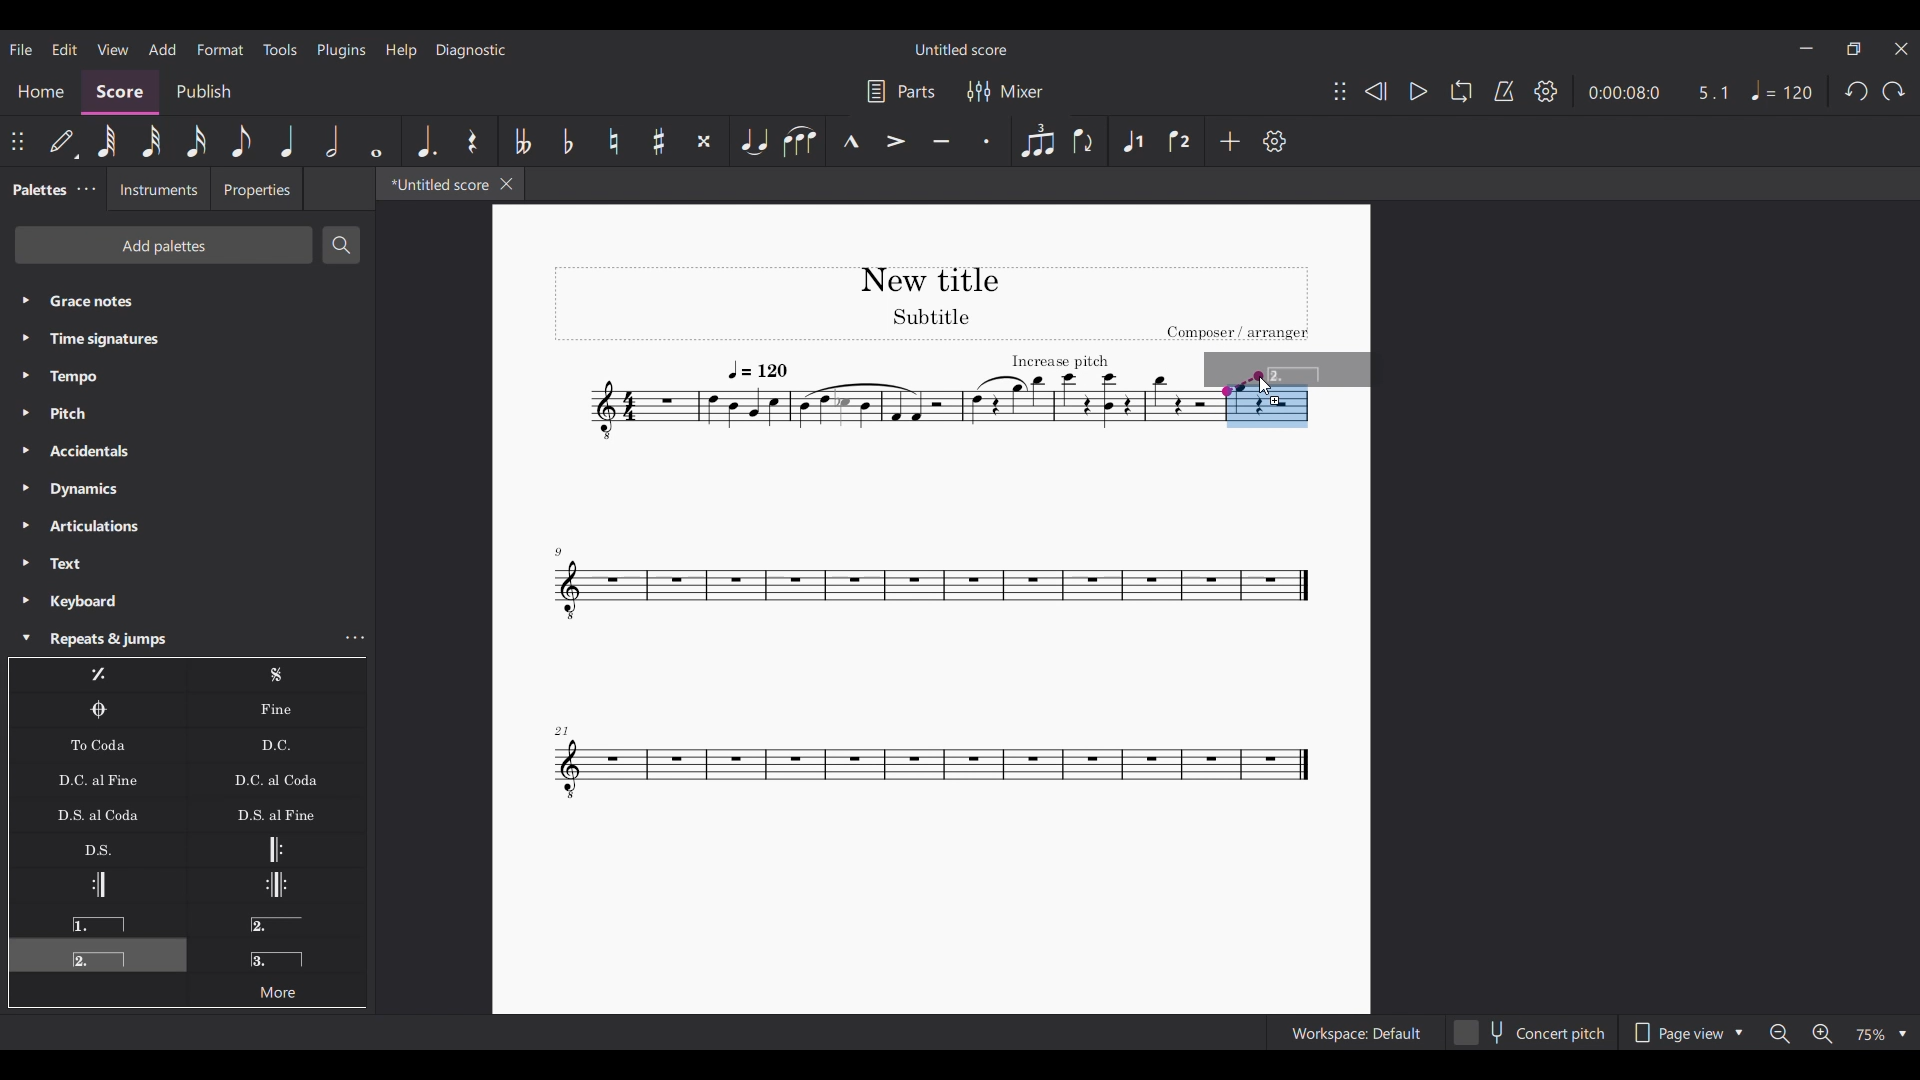 This screenshot has width=1920, height=1080. Describe the element at coordinates (113, 49) in the screenshot. I see `View menu` at that location.